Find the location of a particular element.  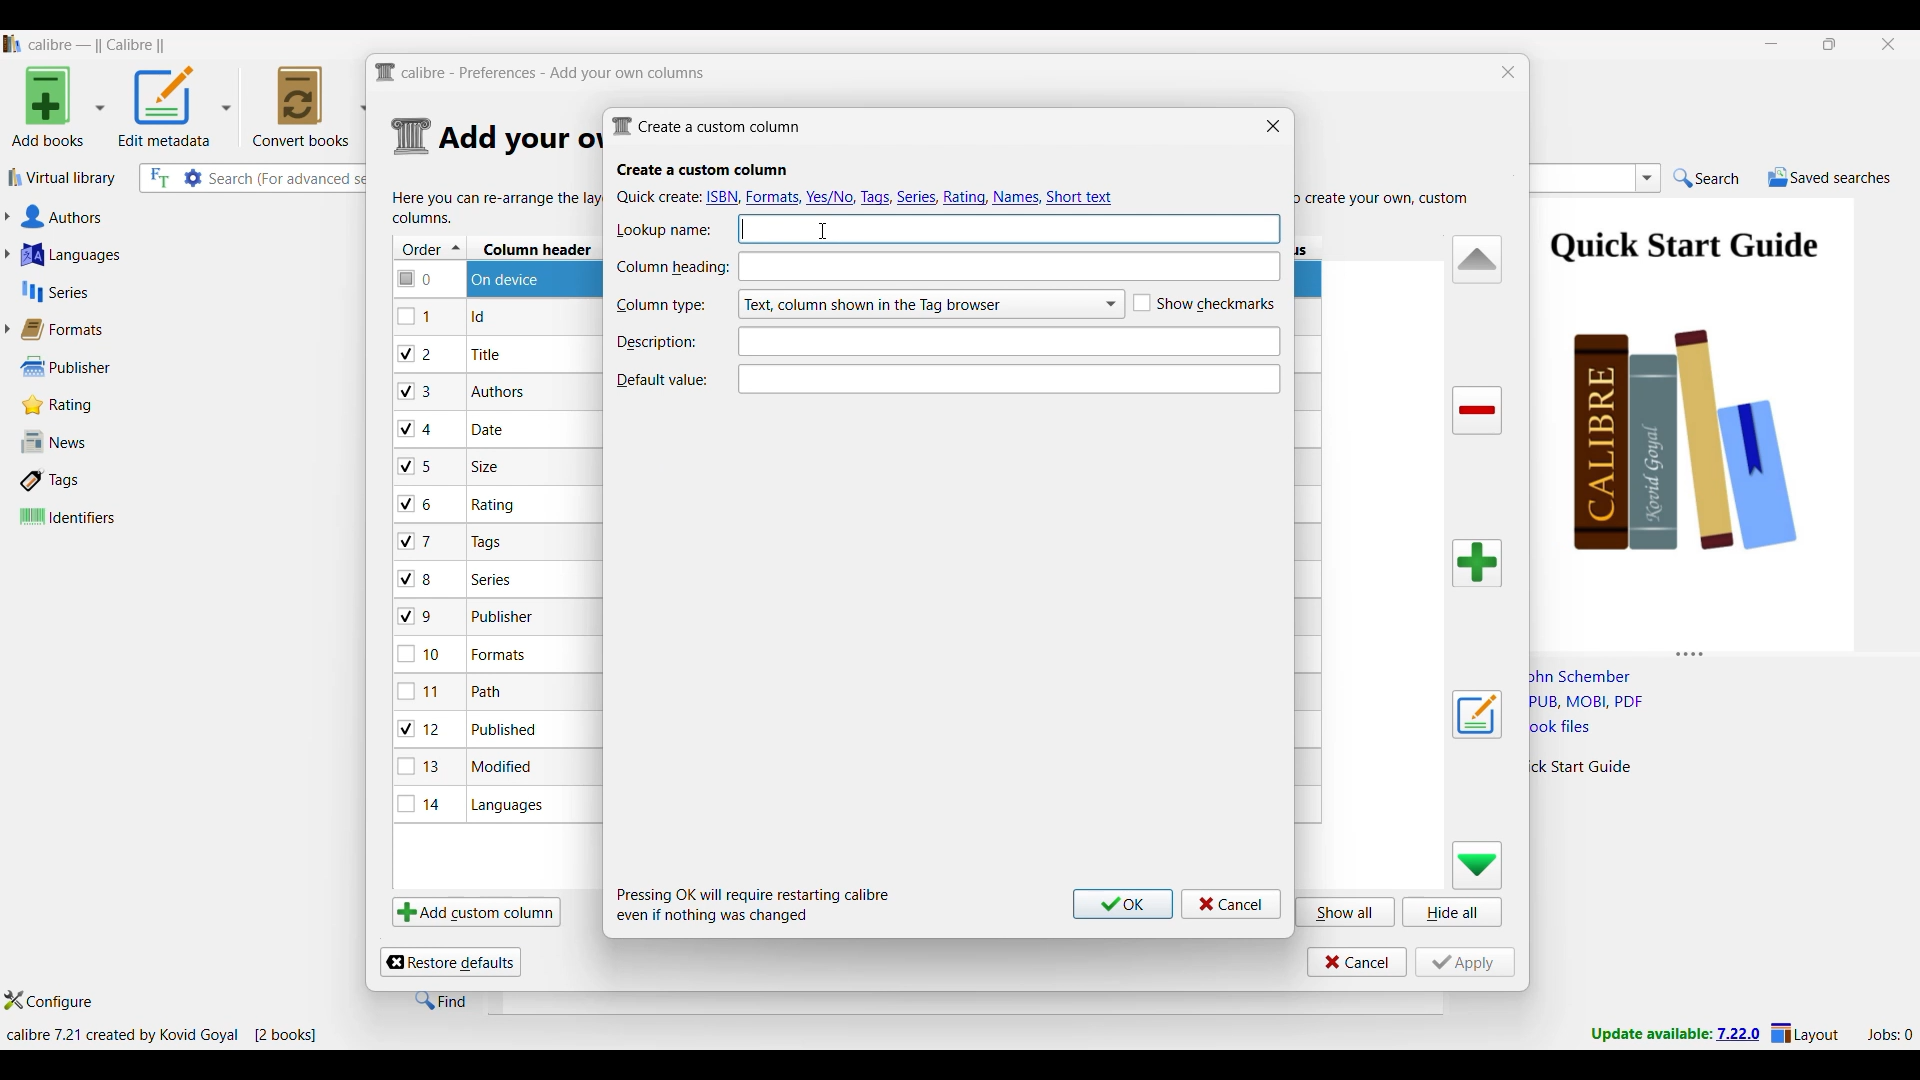

Hide all is located at coordinates (1452, 912).